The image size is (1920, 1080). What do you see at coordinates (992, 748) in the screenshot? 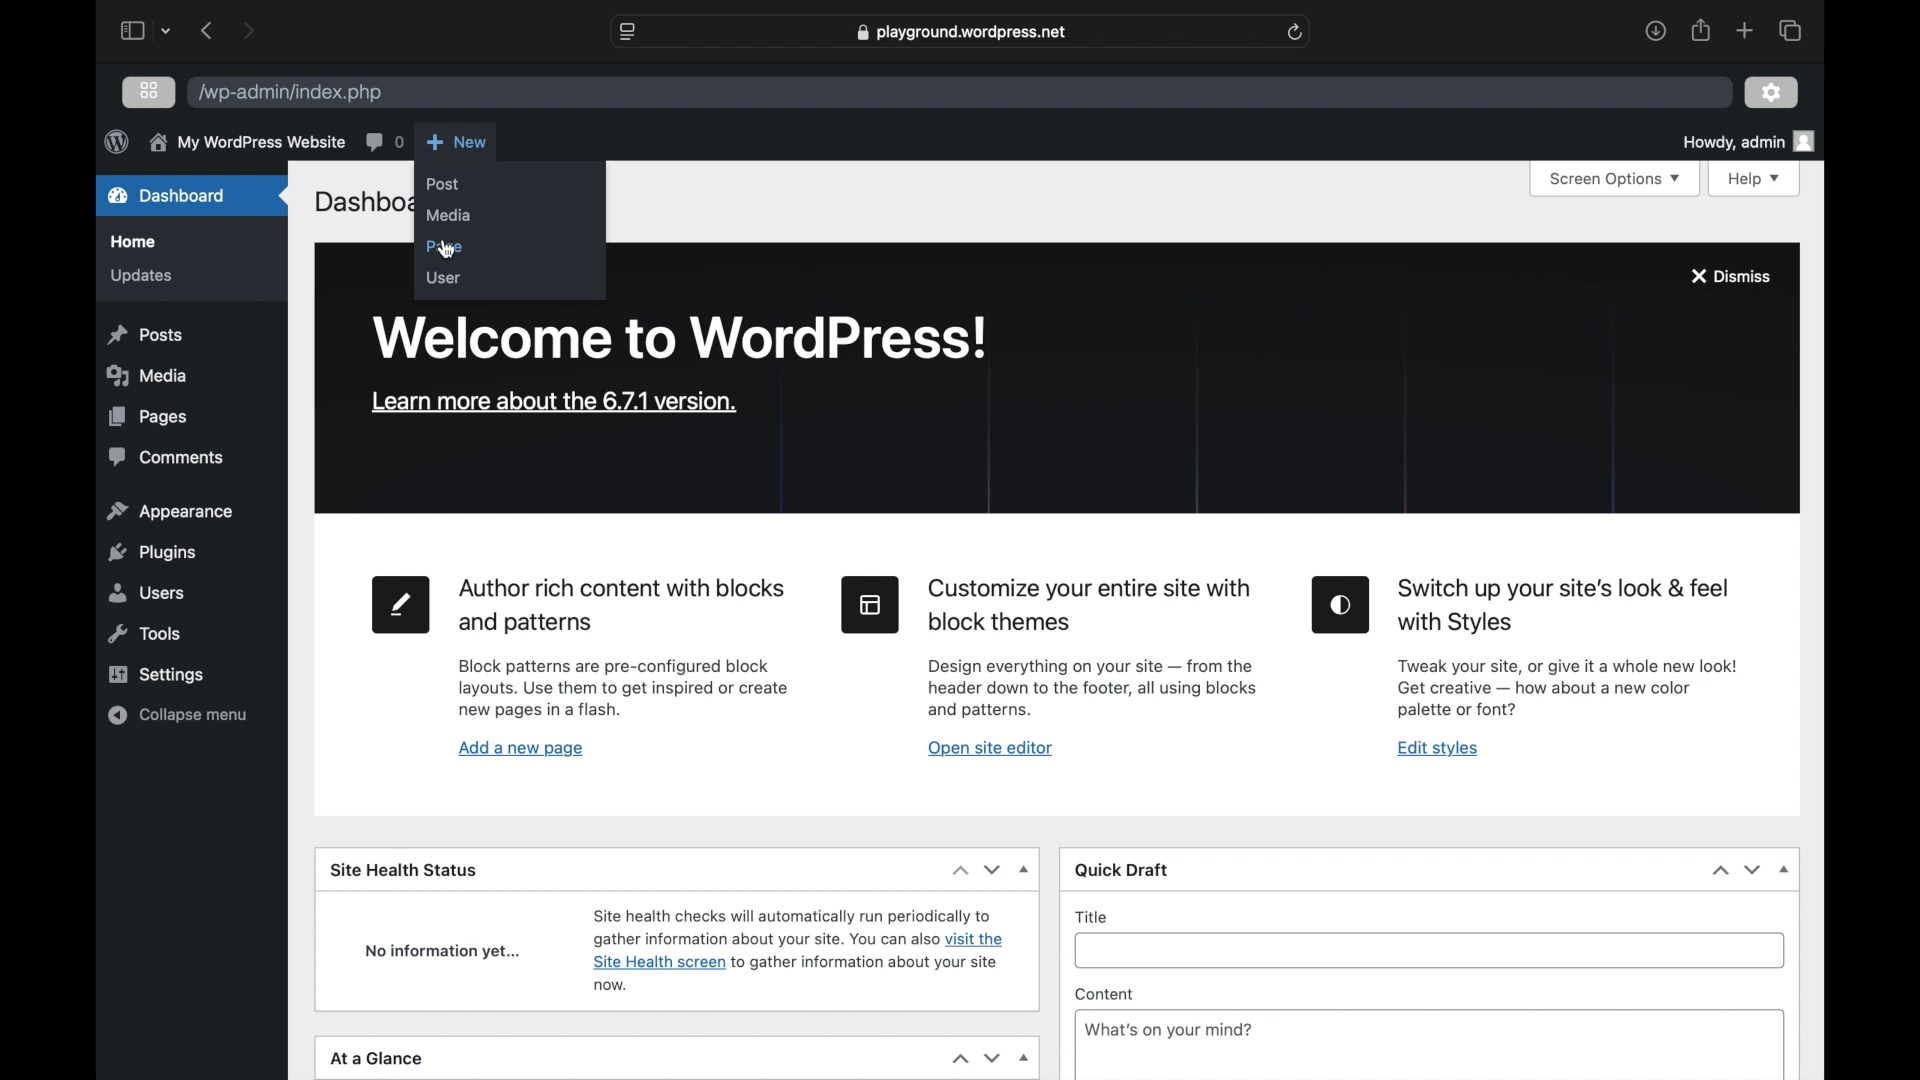
I see `open site editor` at bounding box center [992, 748].